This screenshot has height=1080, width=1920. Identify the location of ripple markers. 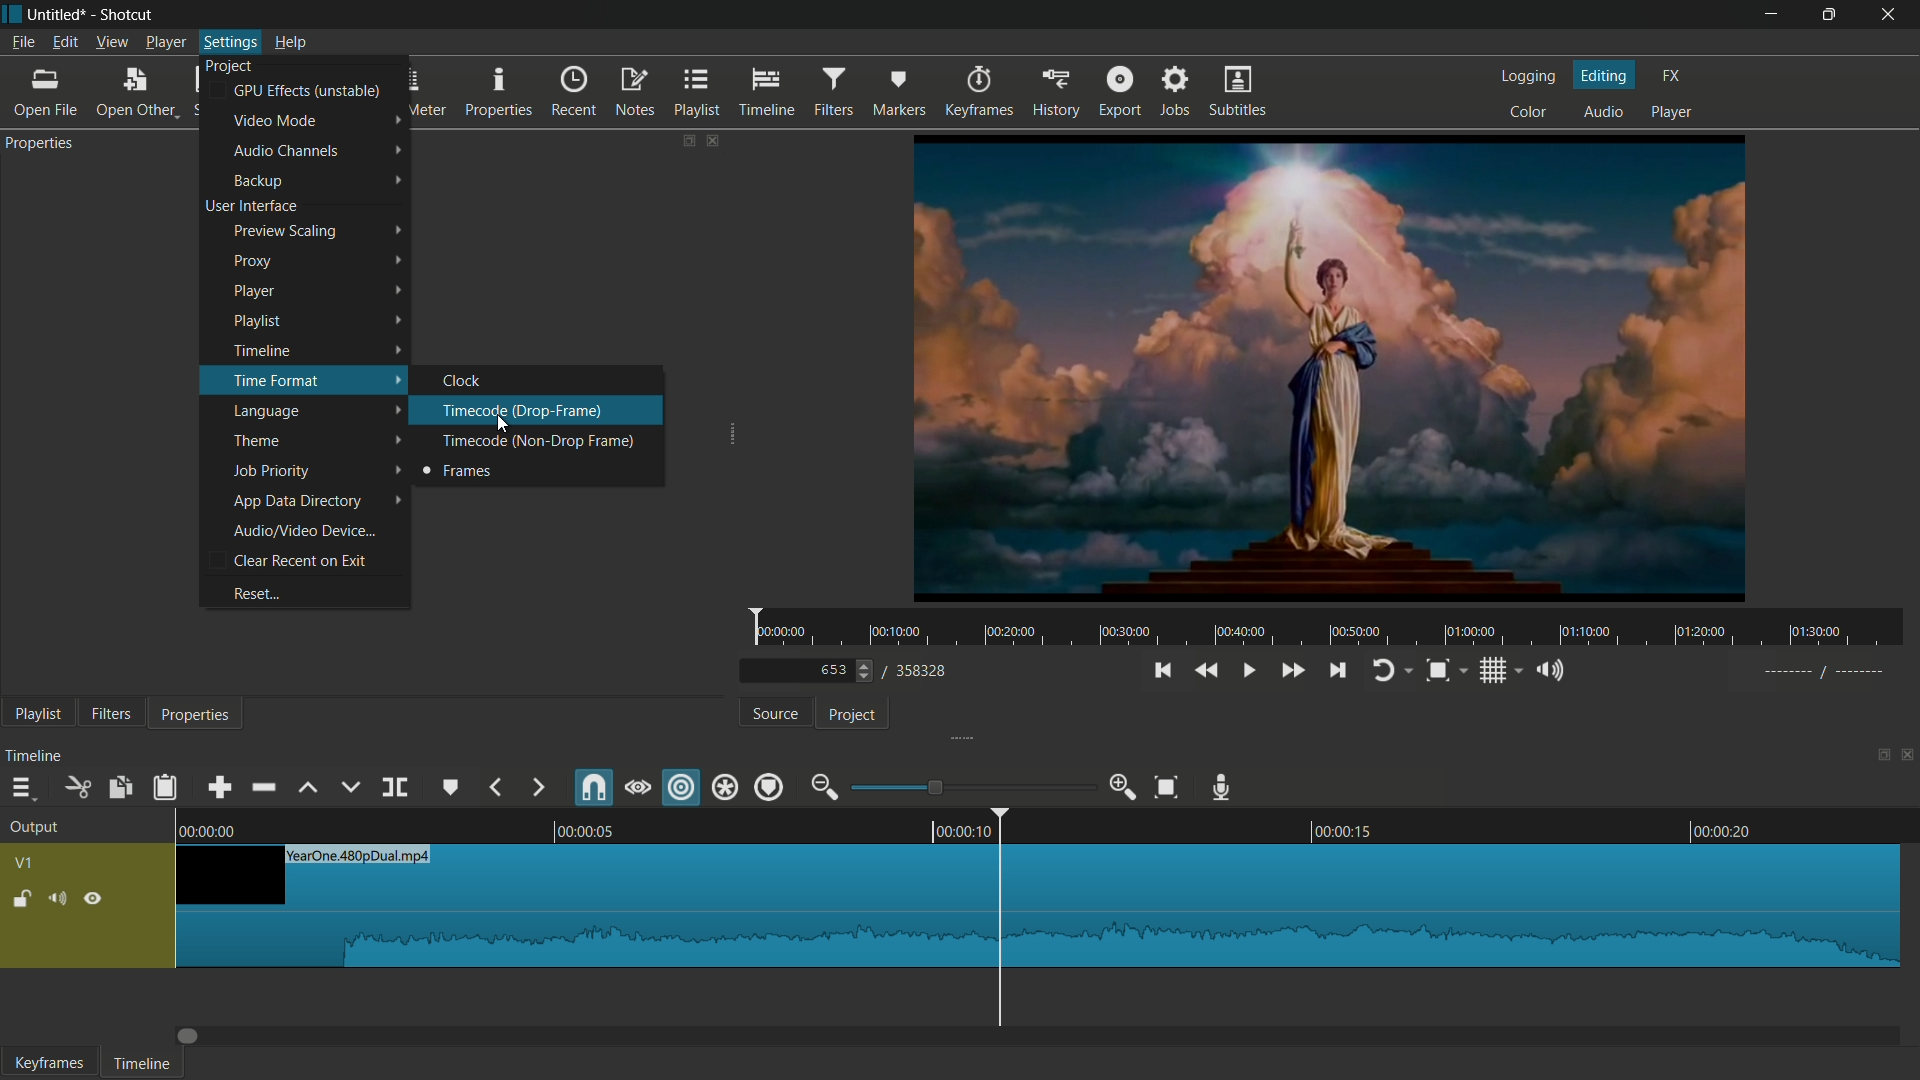
(771, 788).